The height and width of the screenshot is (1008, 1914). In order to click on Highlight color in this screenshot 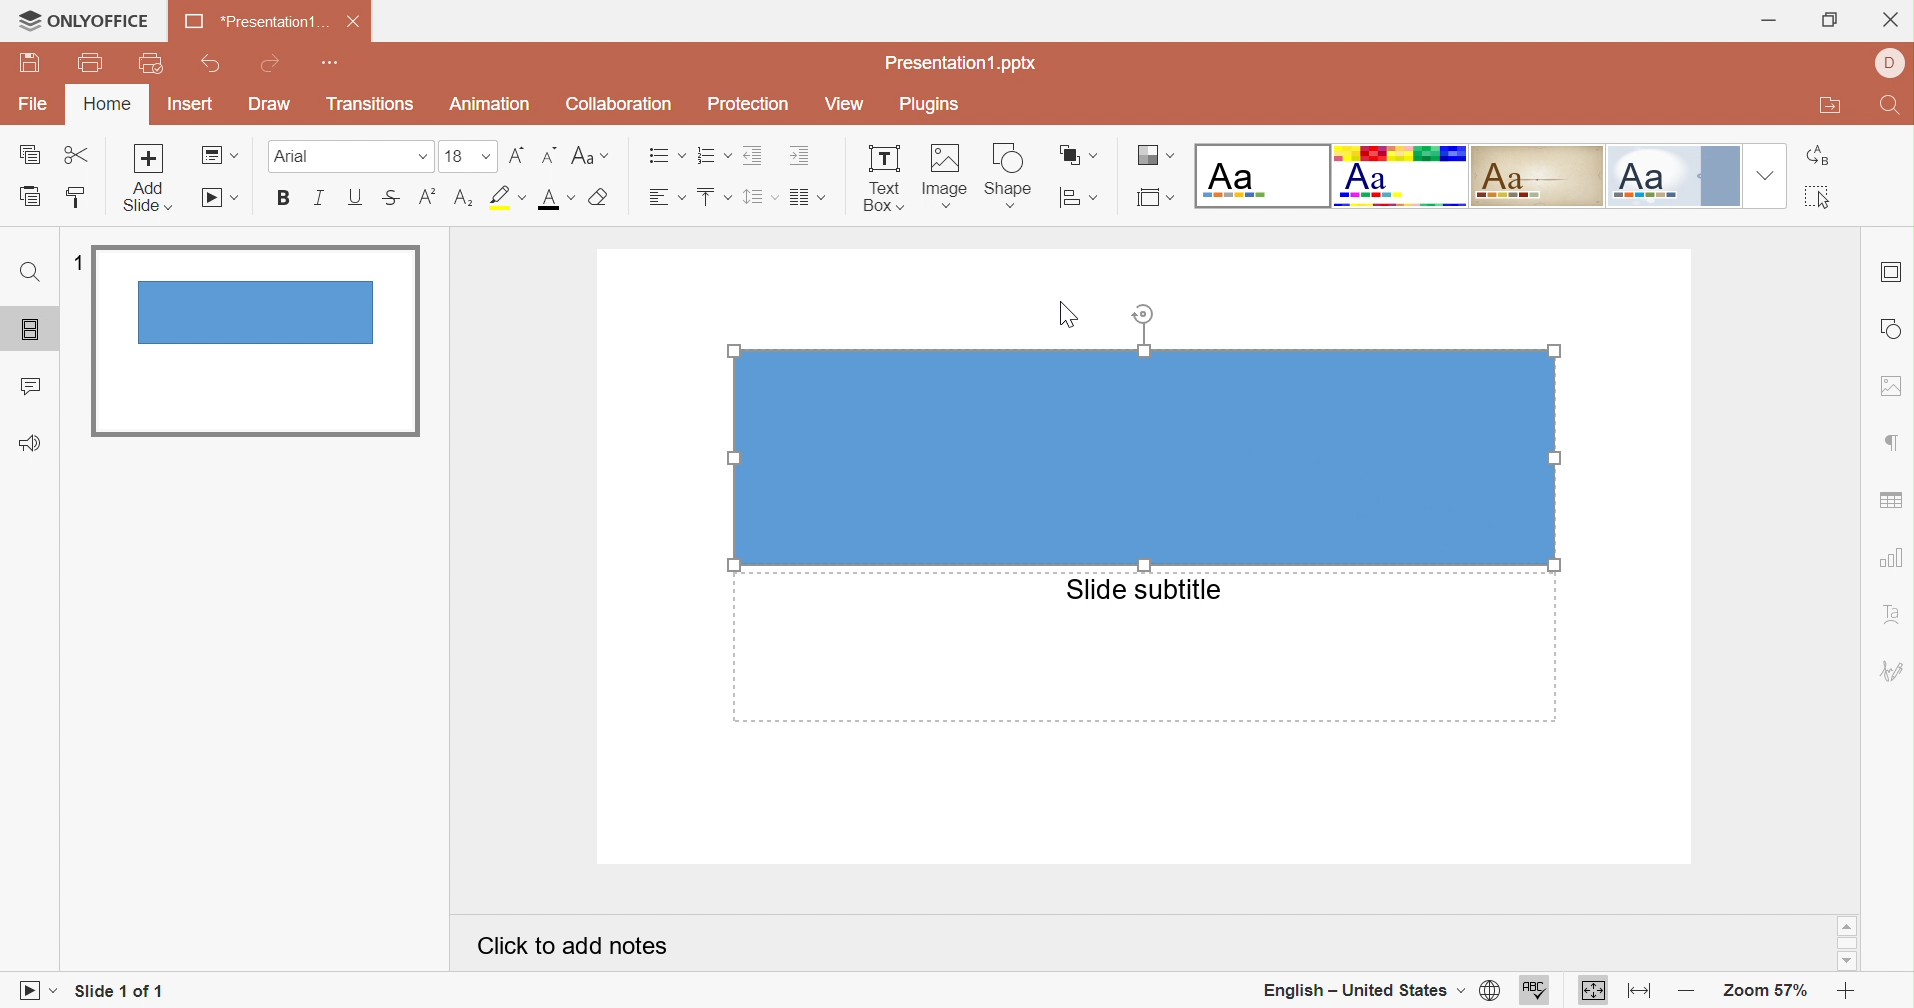, I will do `click(506, 199)`.